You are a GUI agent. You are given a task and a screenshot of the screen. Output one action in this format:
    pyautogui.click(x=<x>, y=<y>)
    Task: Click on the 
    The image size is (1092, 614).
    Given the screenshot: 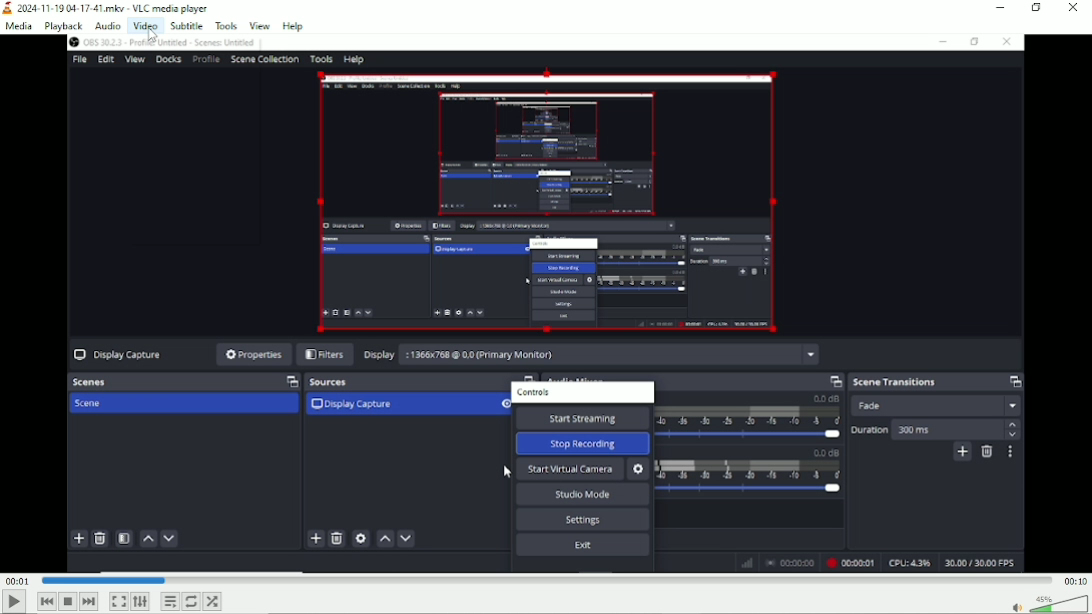 What is the action you would take?
    pyautogui.click(x=118, y=601)
    